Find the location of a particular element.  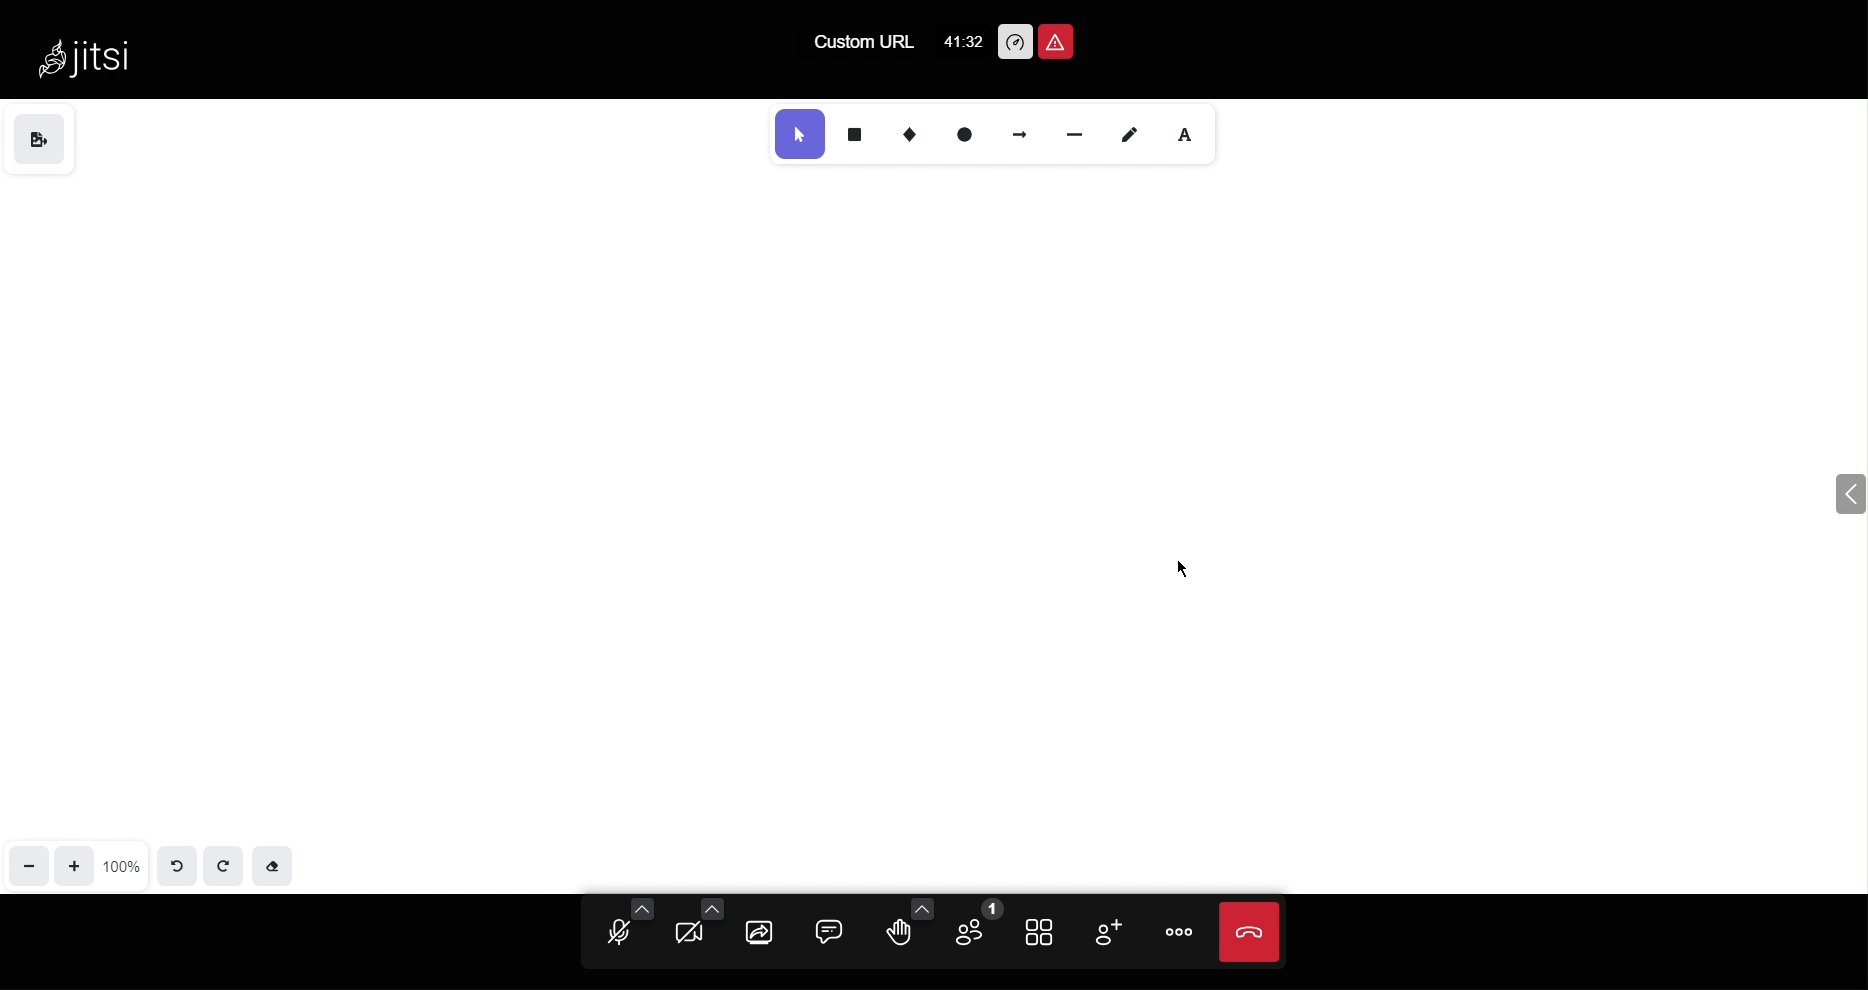

Performance is located at coordinates (1012, 40).